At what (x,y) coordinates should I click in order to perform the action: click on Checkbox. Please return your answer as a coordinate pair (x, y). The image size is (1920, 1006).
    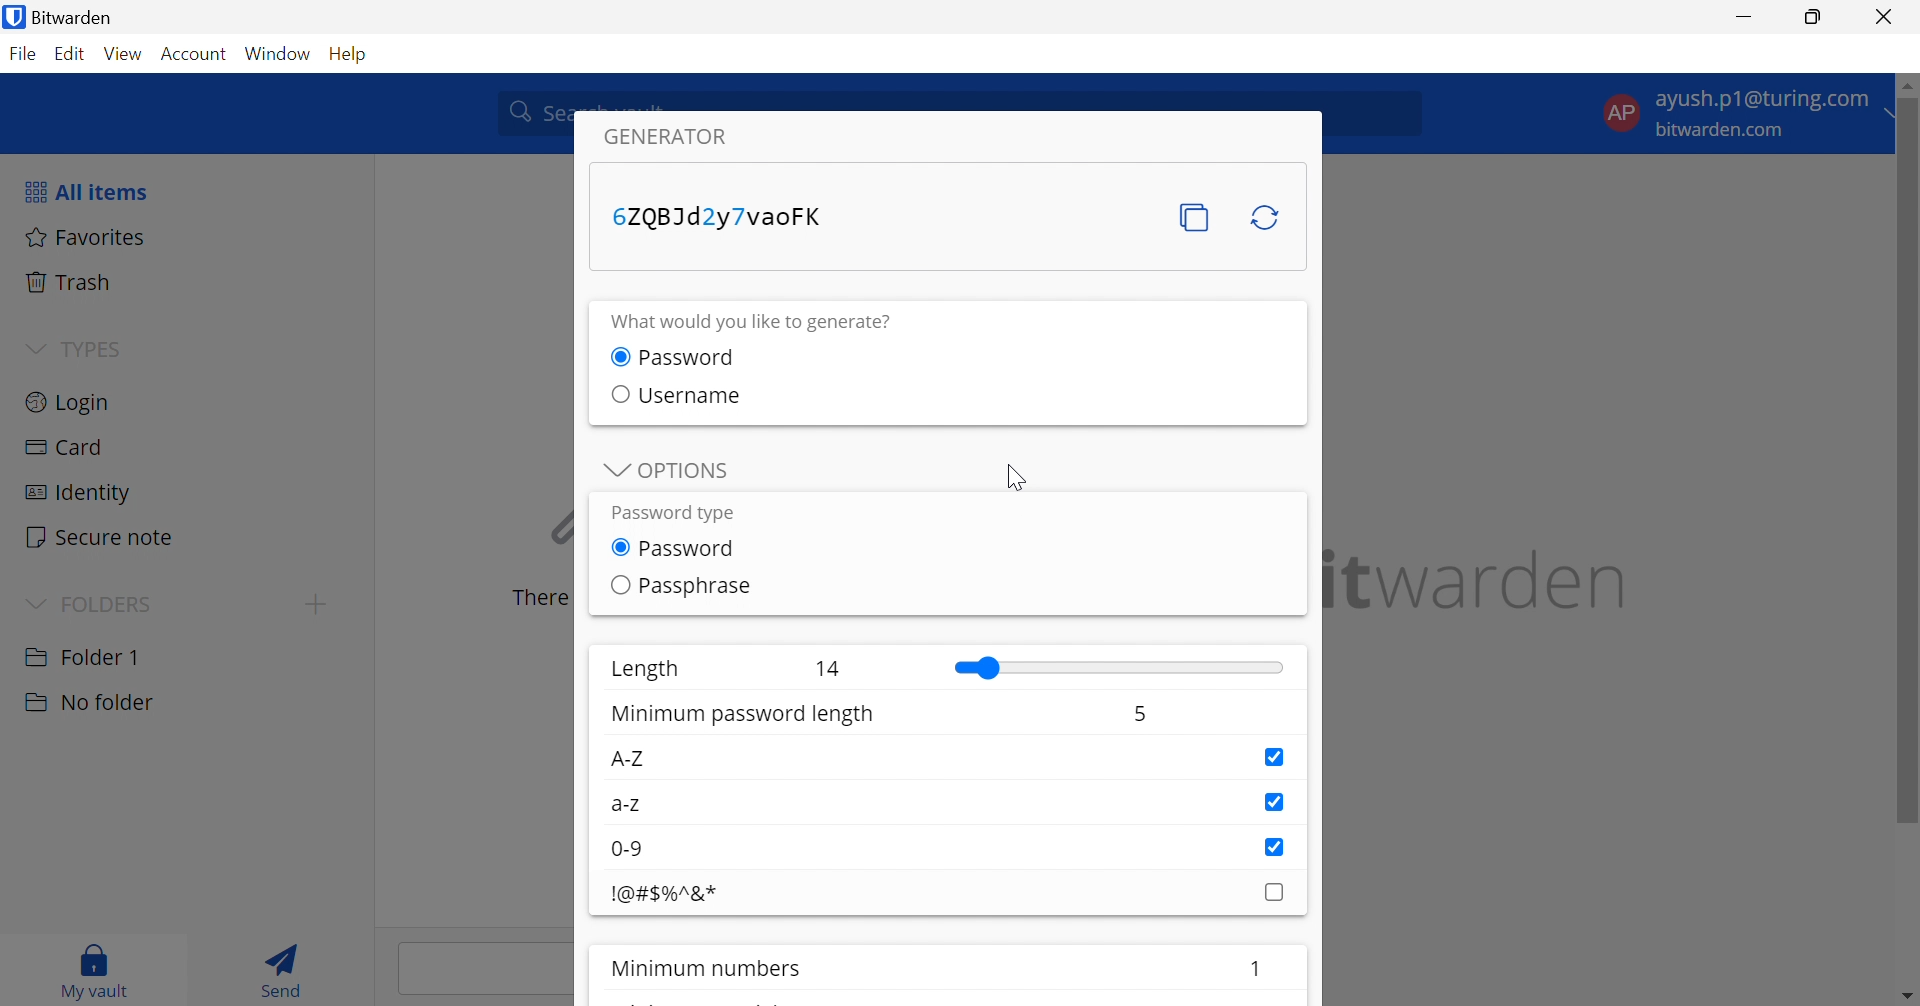
    Looking at the image, I should click on (1275, 892).